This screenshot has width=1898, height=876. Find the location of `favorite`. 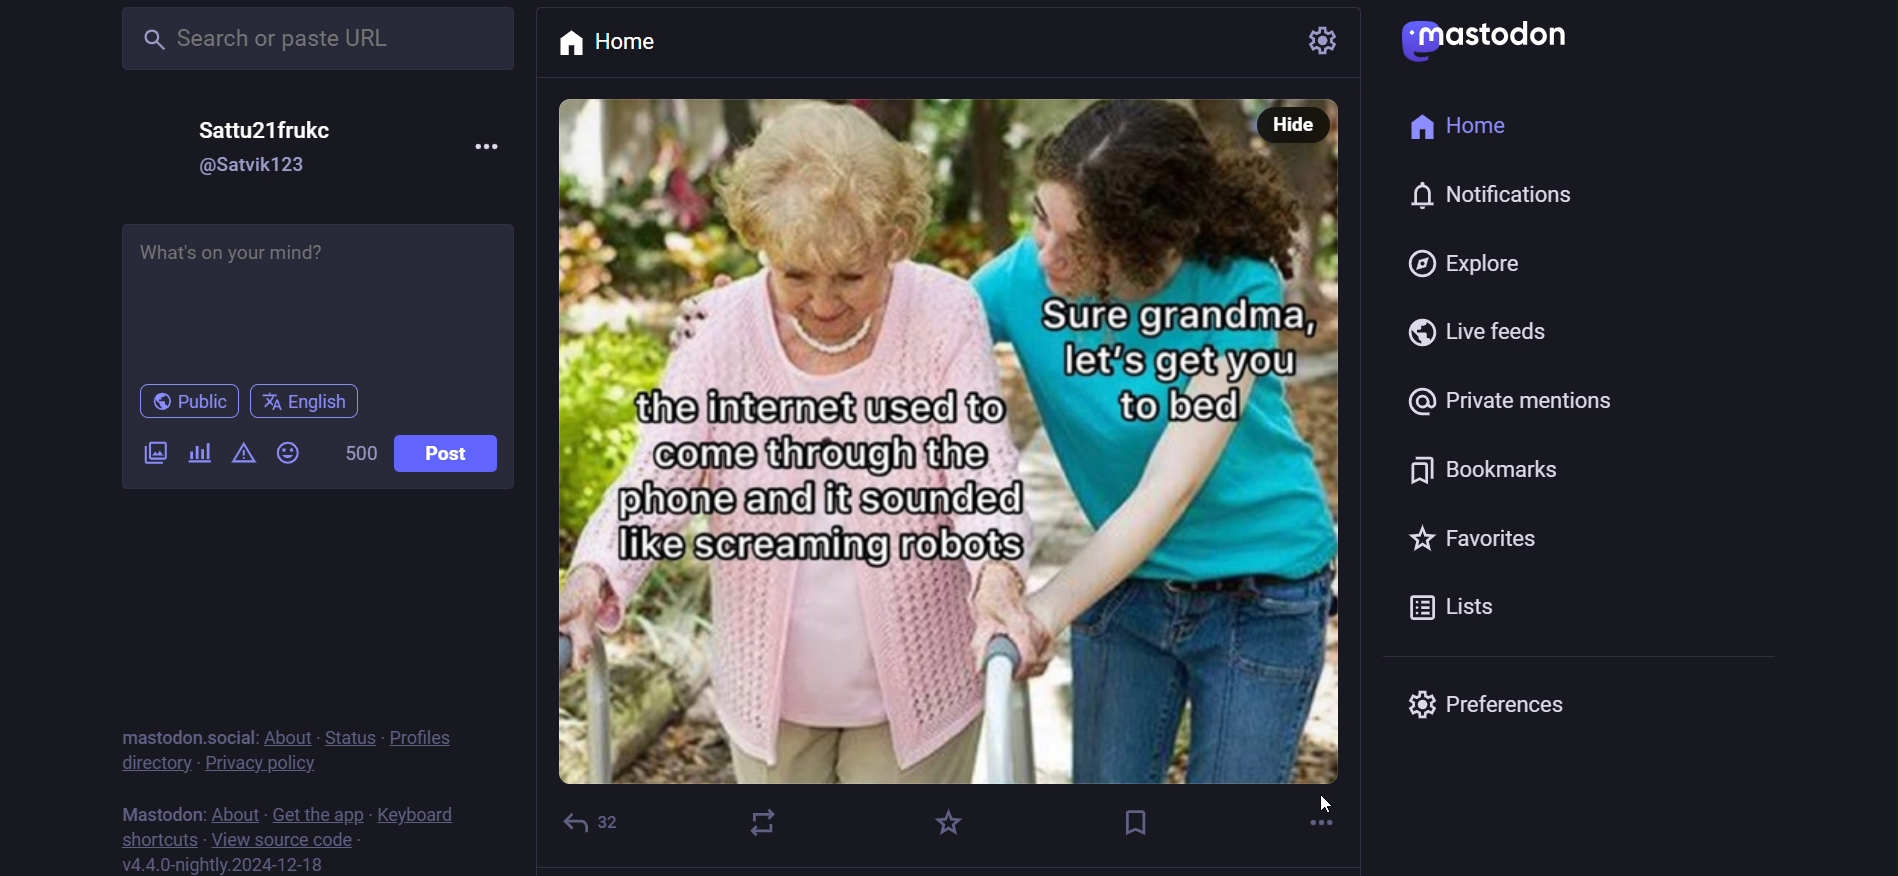

favorite is located at coordinates (1495, 534).